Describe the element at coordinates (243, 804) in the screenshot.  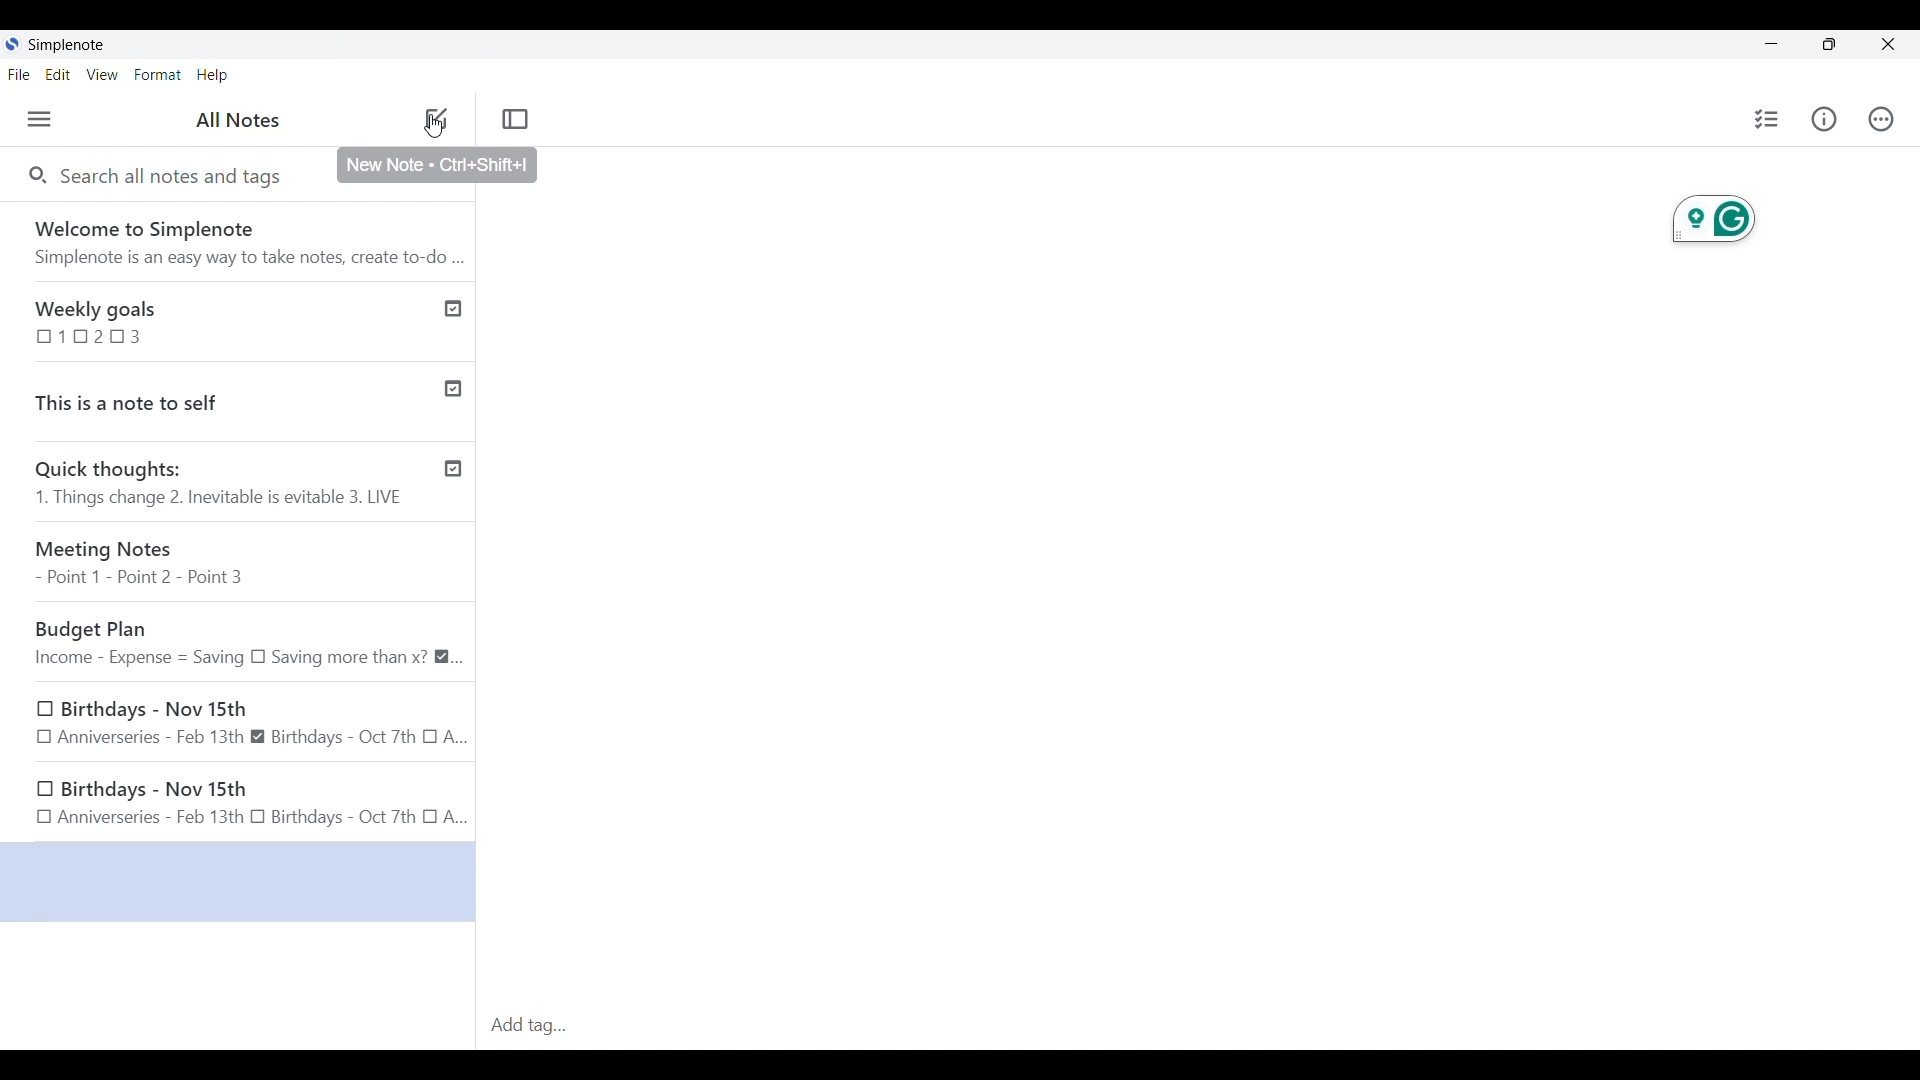
I see `Birthdays - Nov 15th` at that location.